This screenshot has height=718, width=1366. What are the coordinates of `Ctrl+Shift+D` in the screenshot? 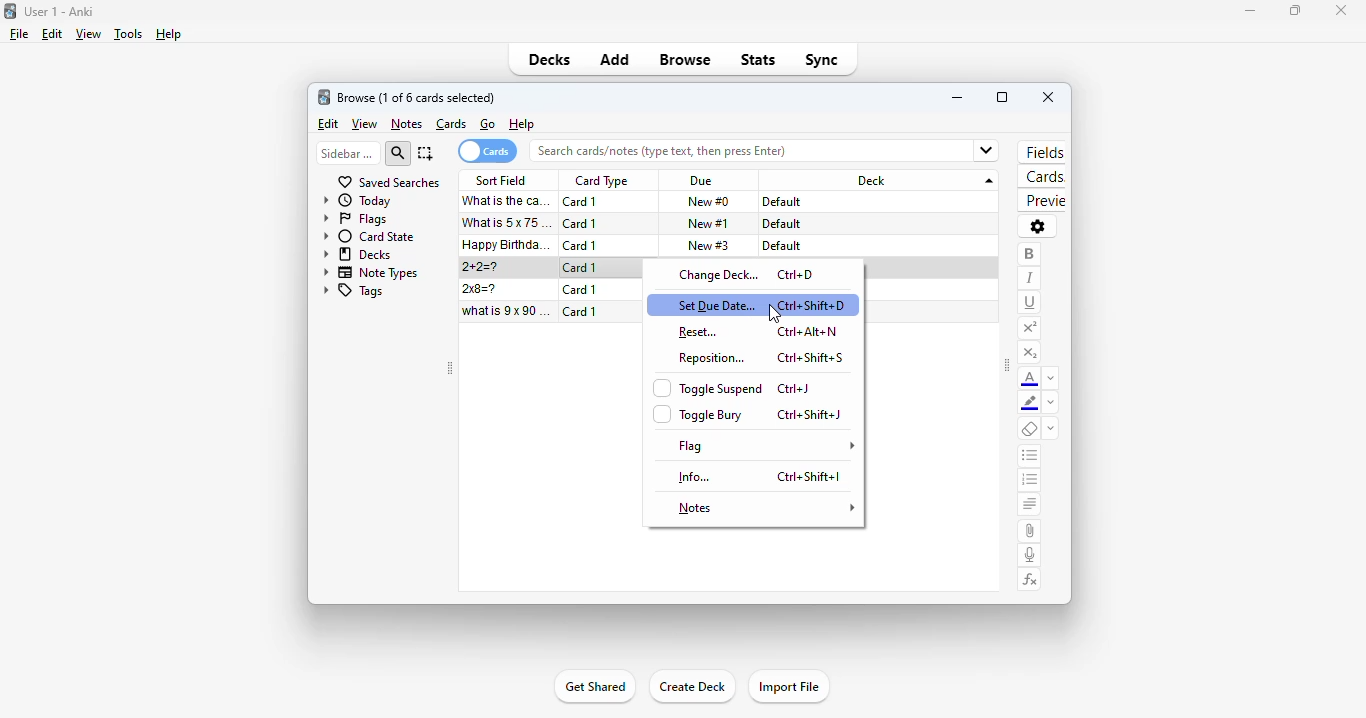 It's located at (815, 302).